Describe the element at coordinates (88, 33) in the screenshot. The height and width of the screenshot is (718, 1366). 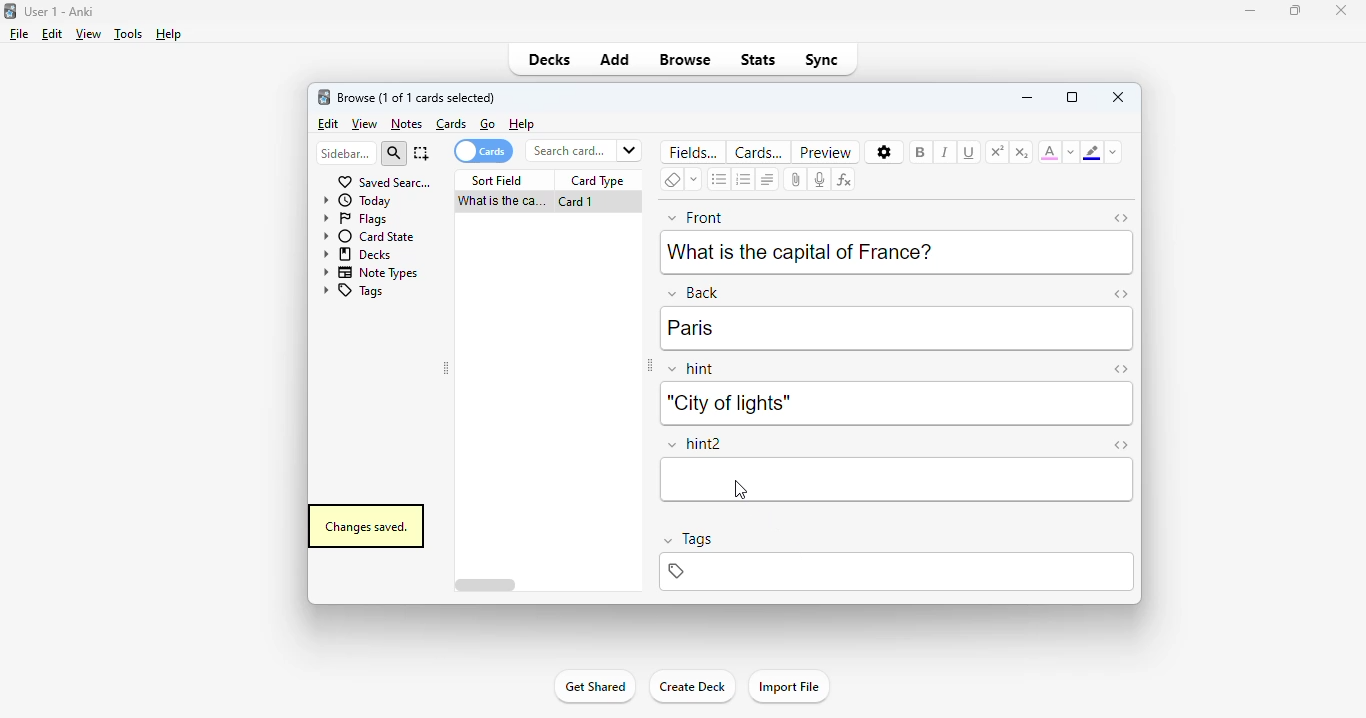
I see `view` at that location.